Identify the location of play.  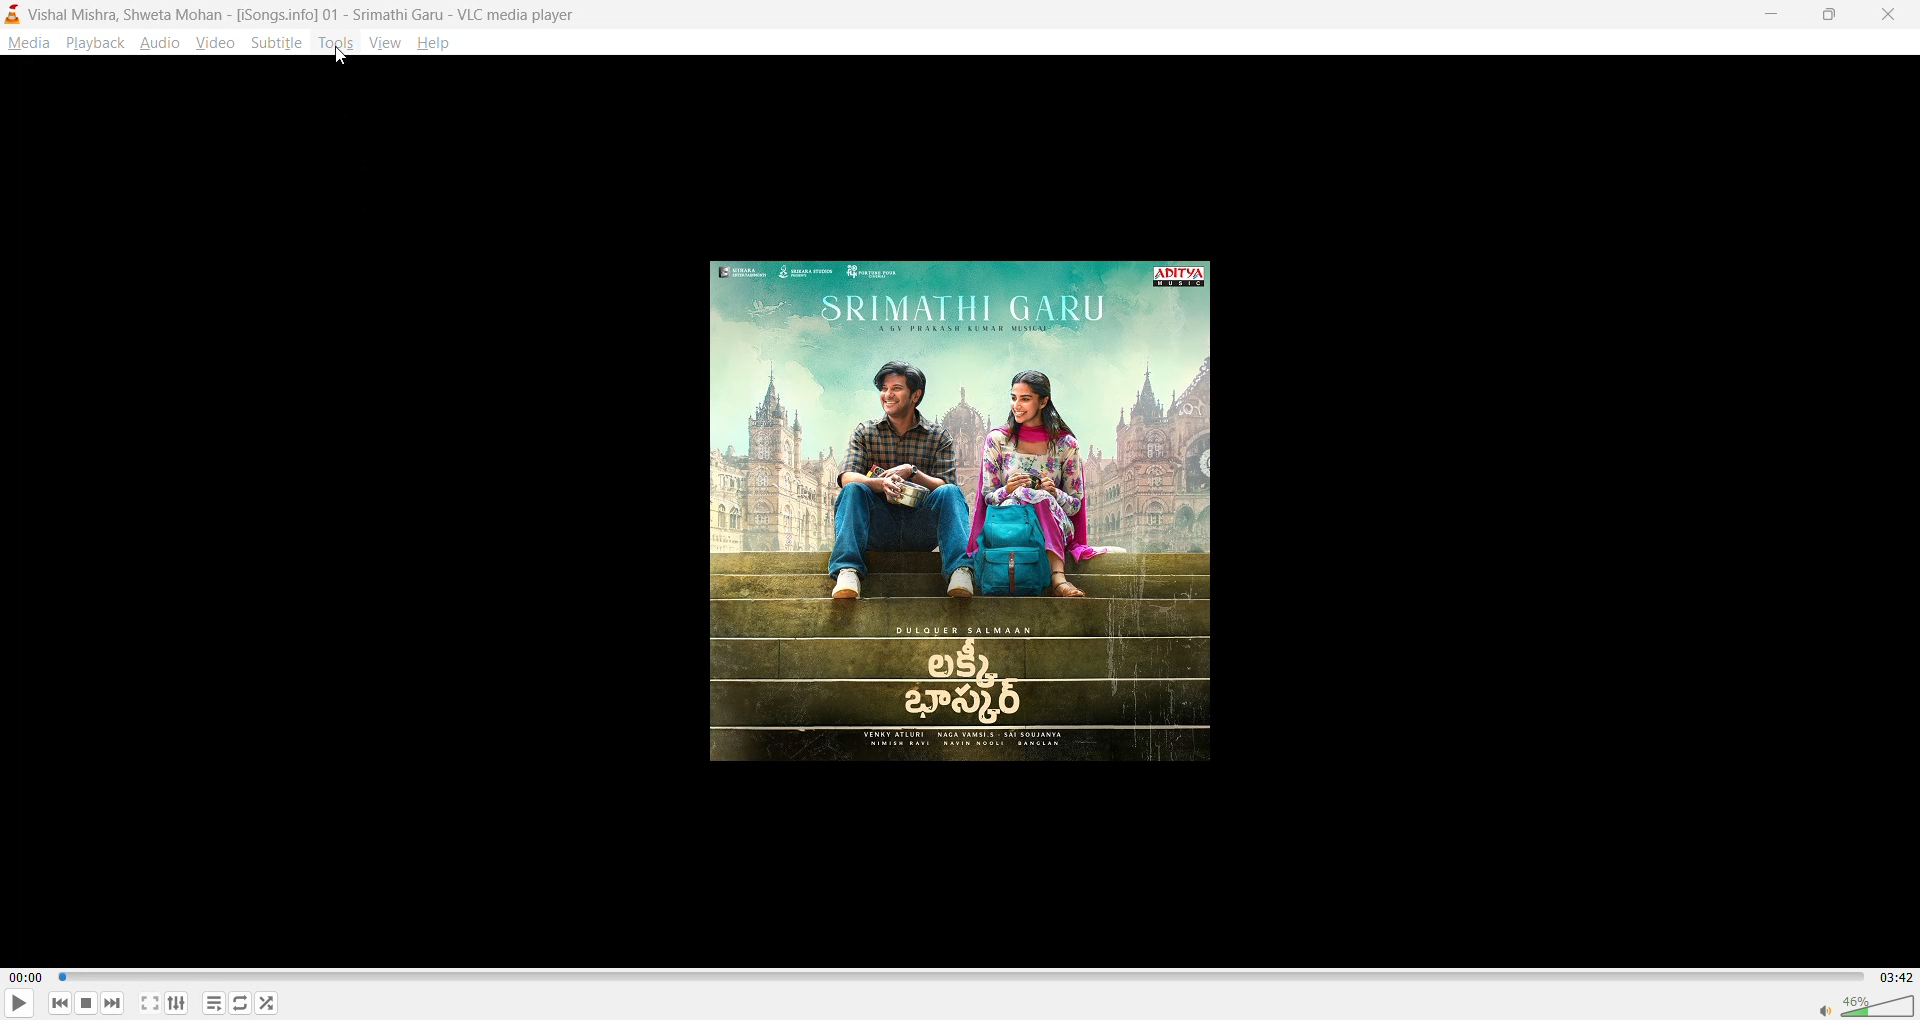
(12, 1005).